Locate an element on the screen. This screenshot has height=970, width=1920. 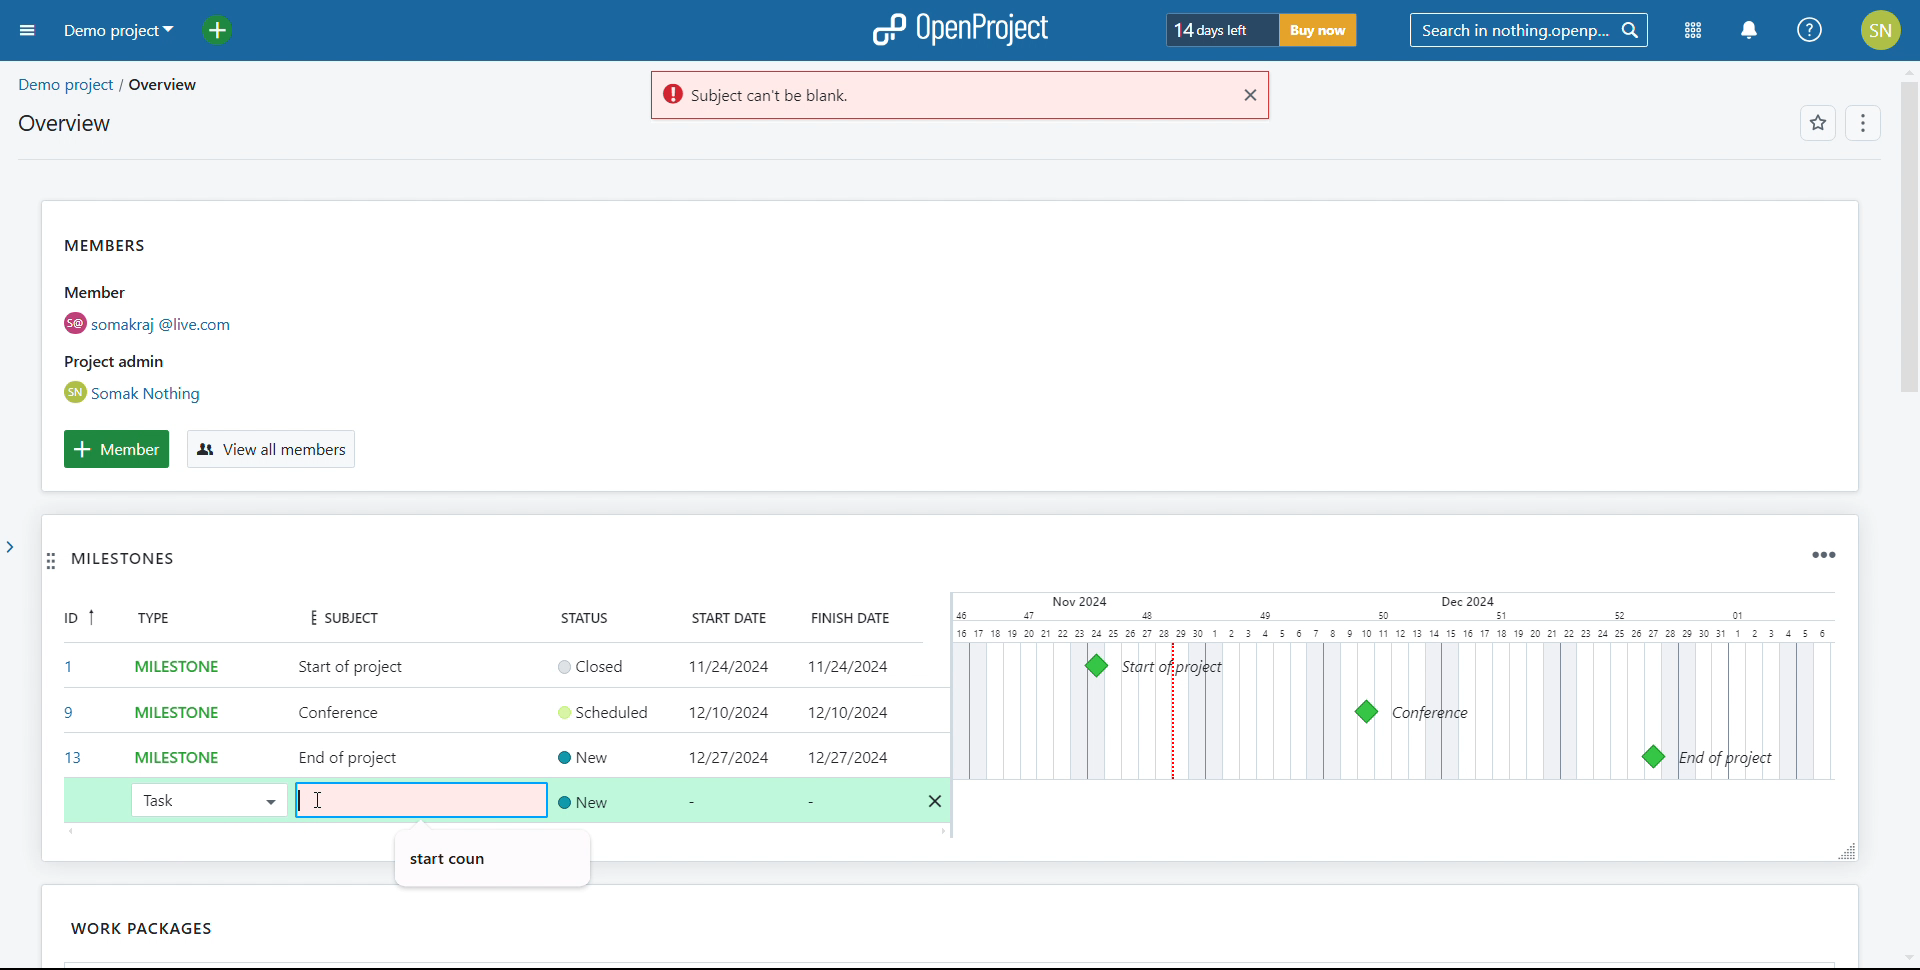
work packages is located at coordinates (95, 928).